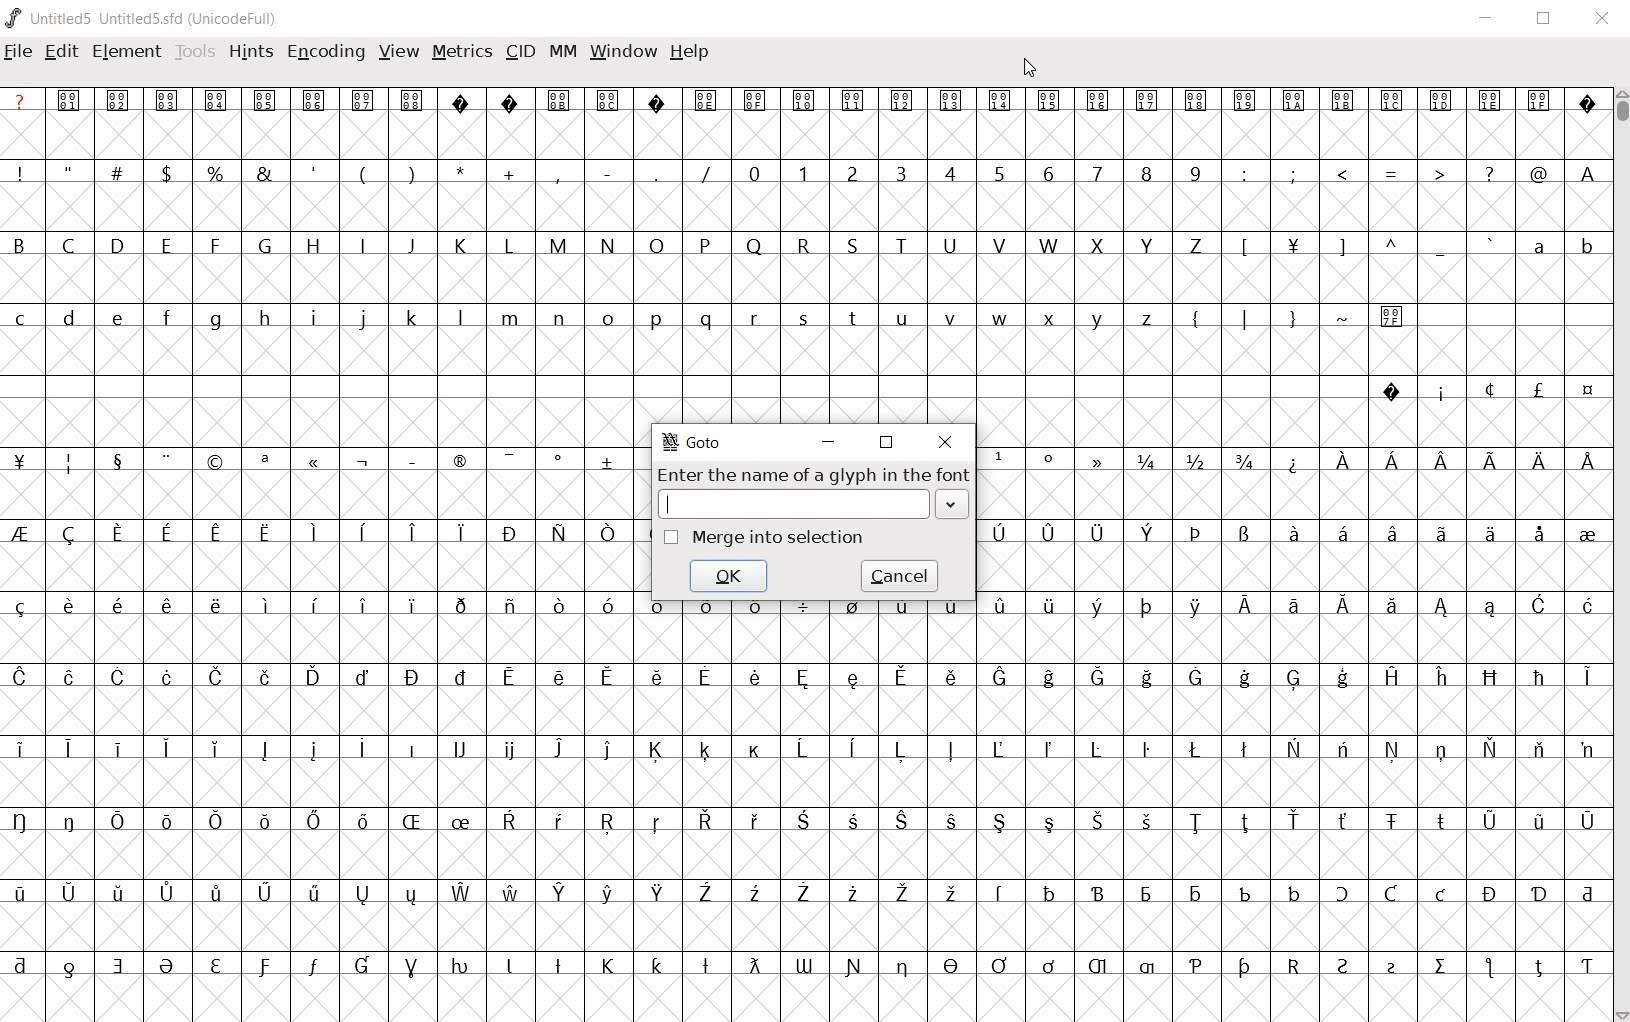  I want to click on Symbol, so click(1297, 102).